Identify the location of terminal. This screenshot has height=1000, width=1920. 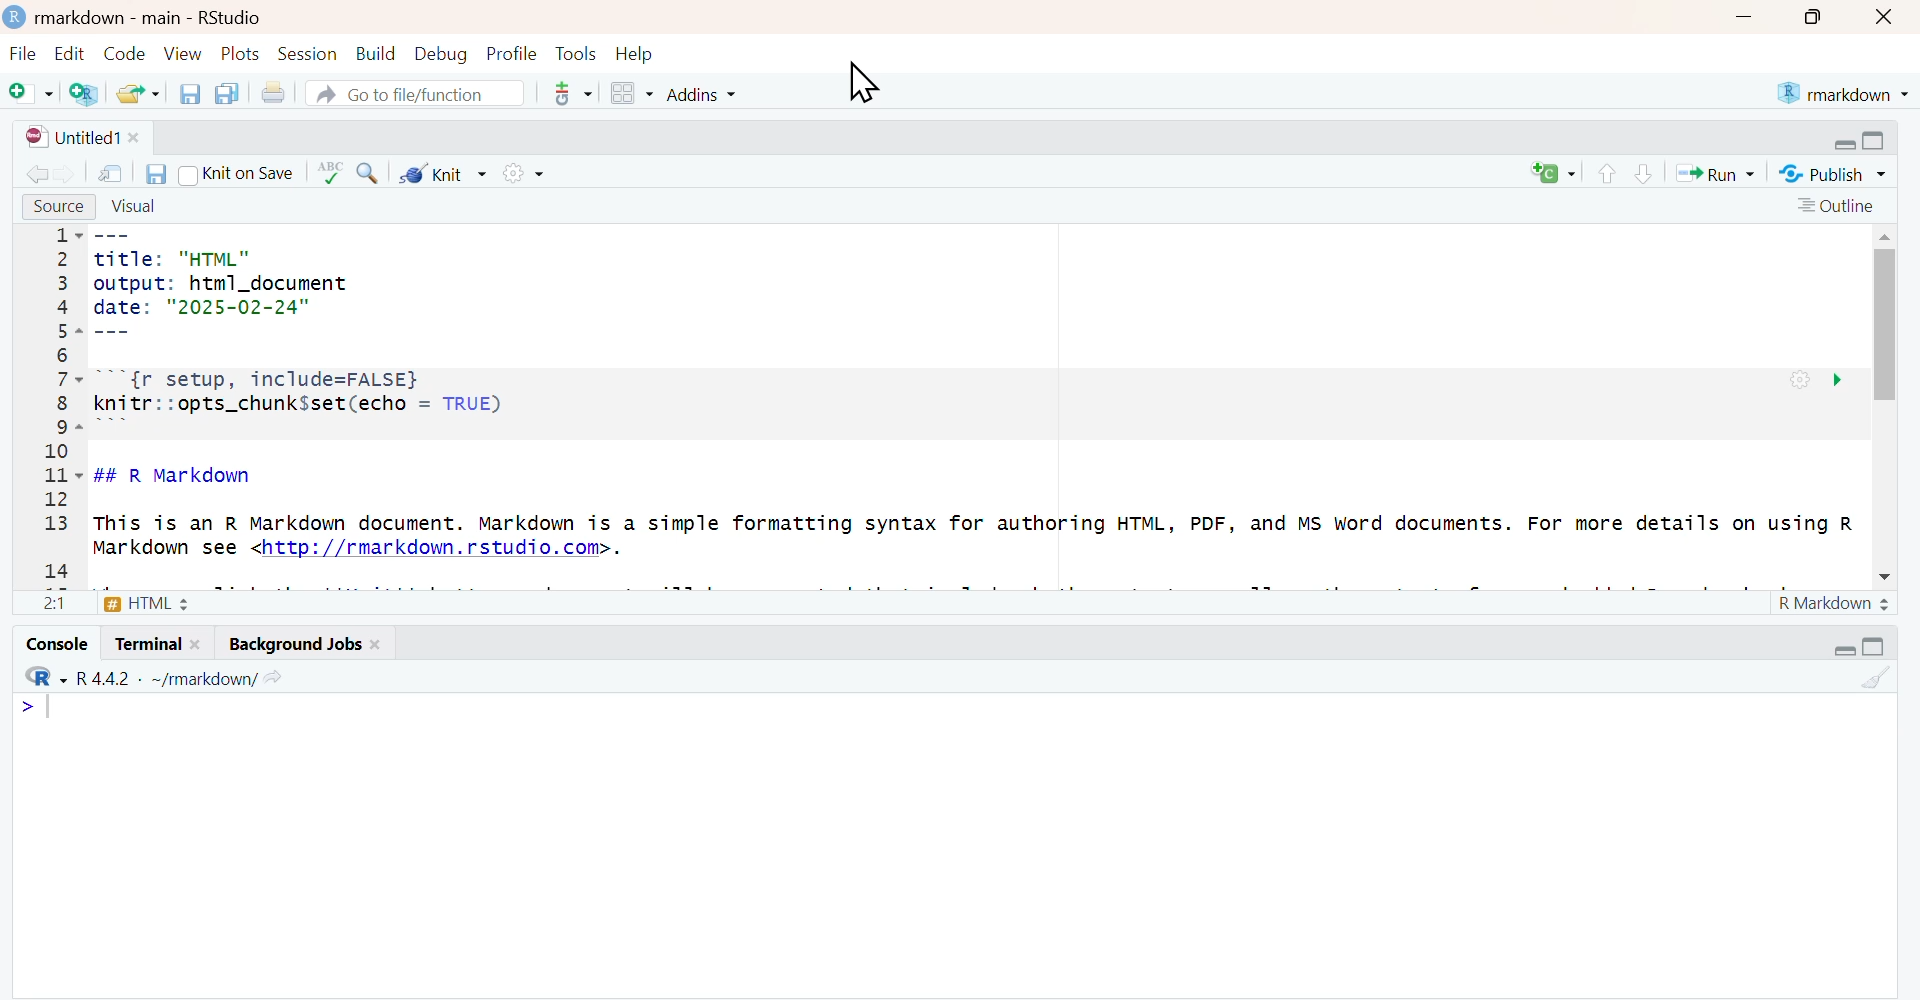
(157, 642).